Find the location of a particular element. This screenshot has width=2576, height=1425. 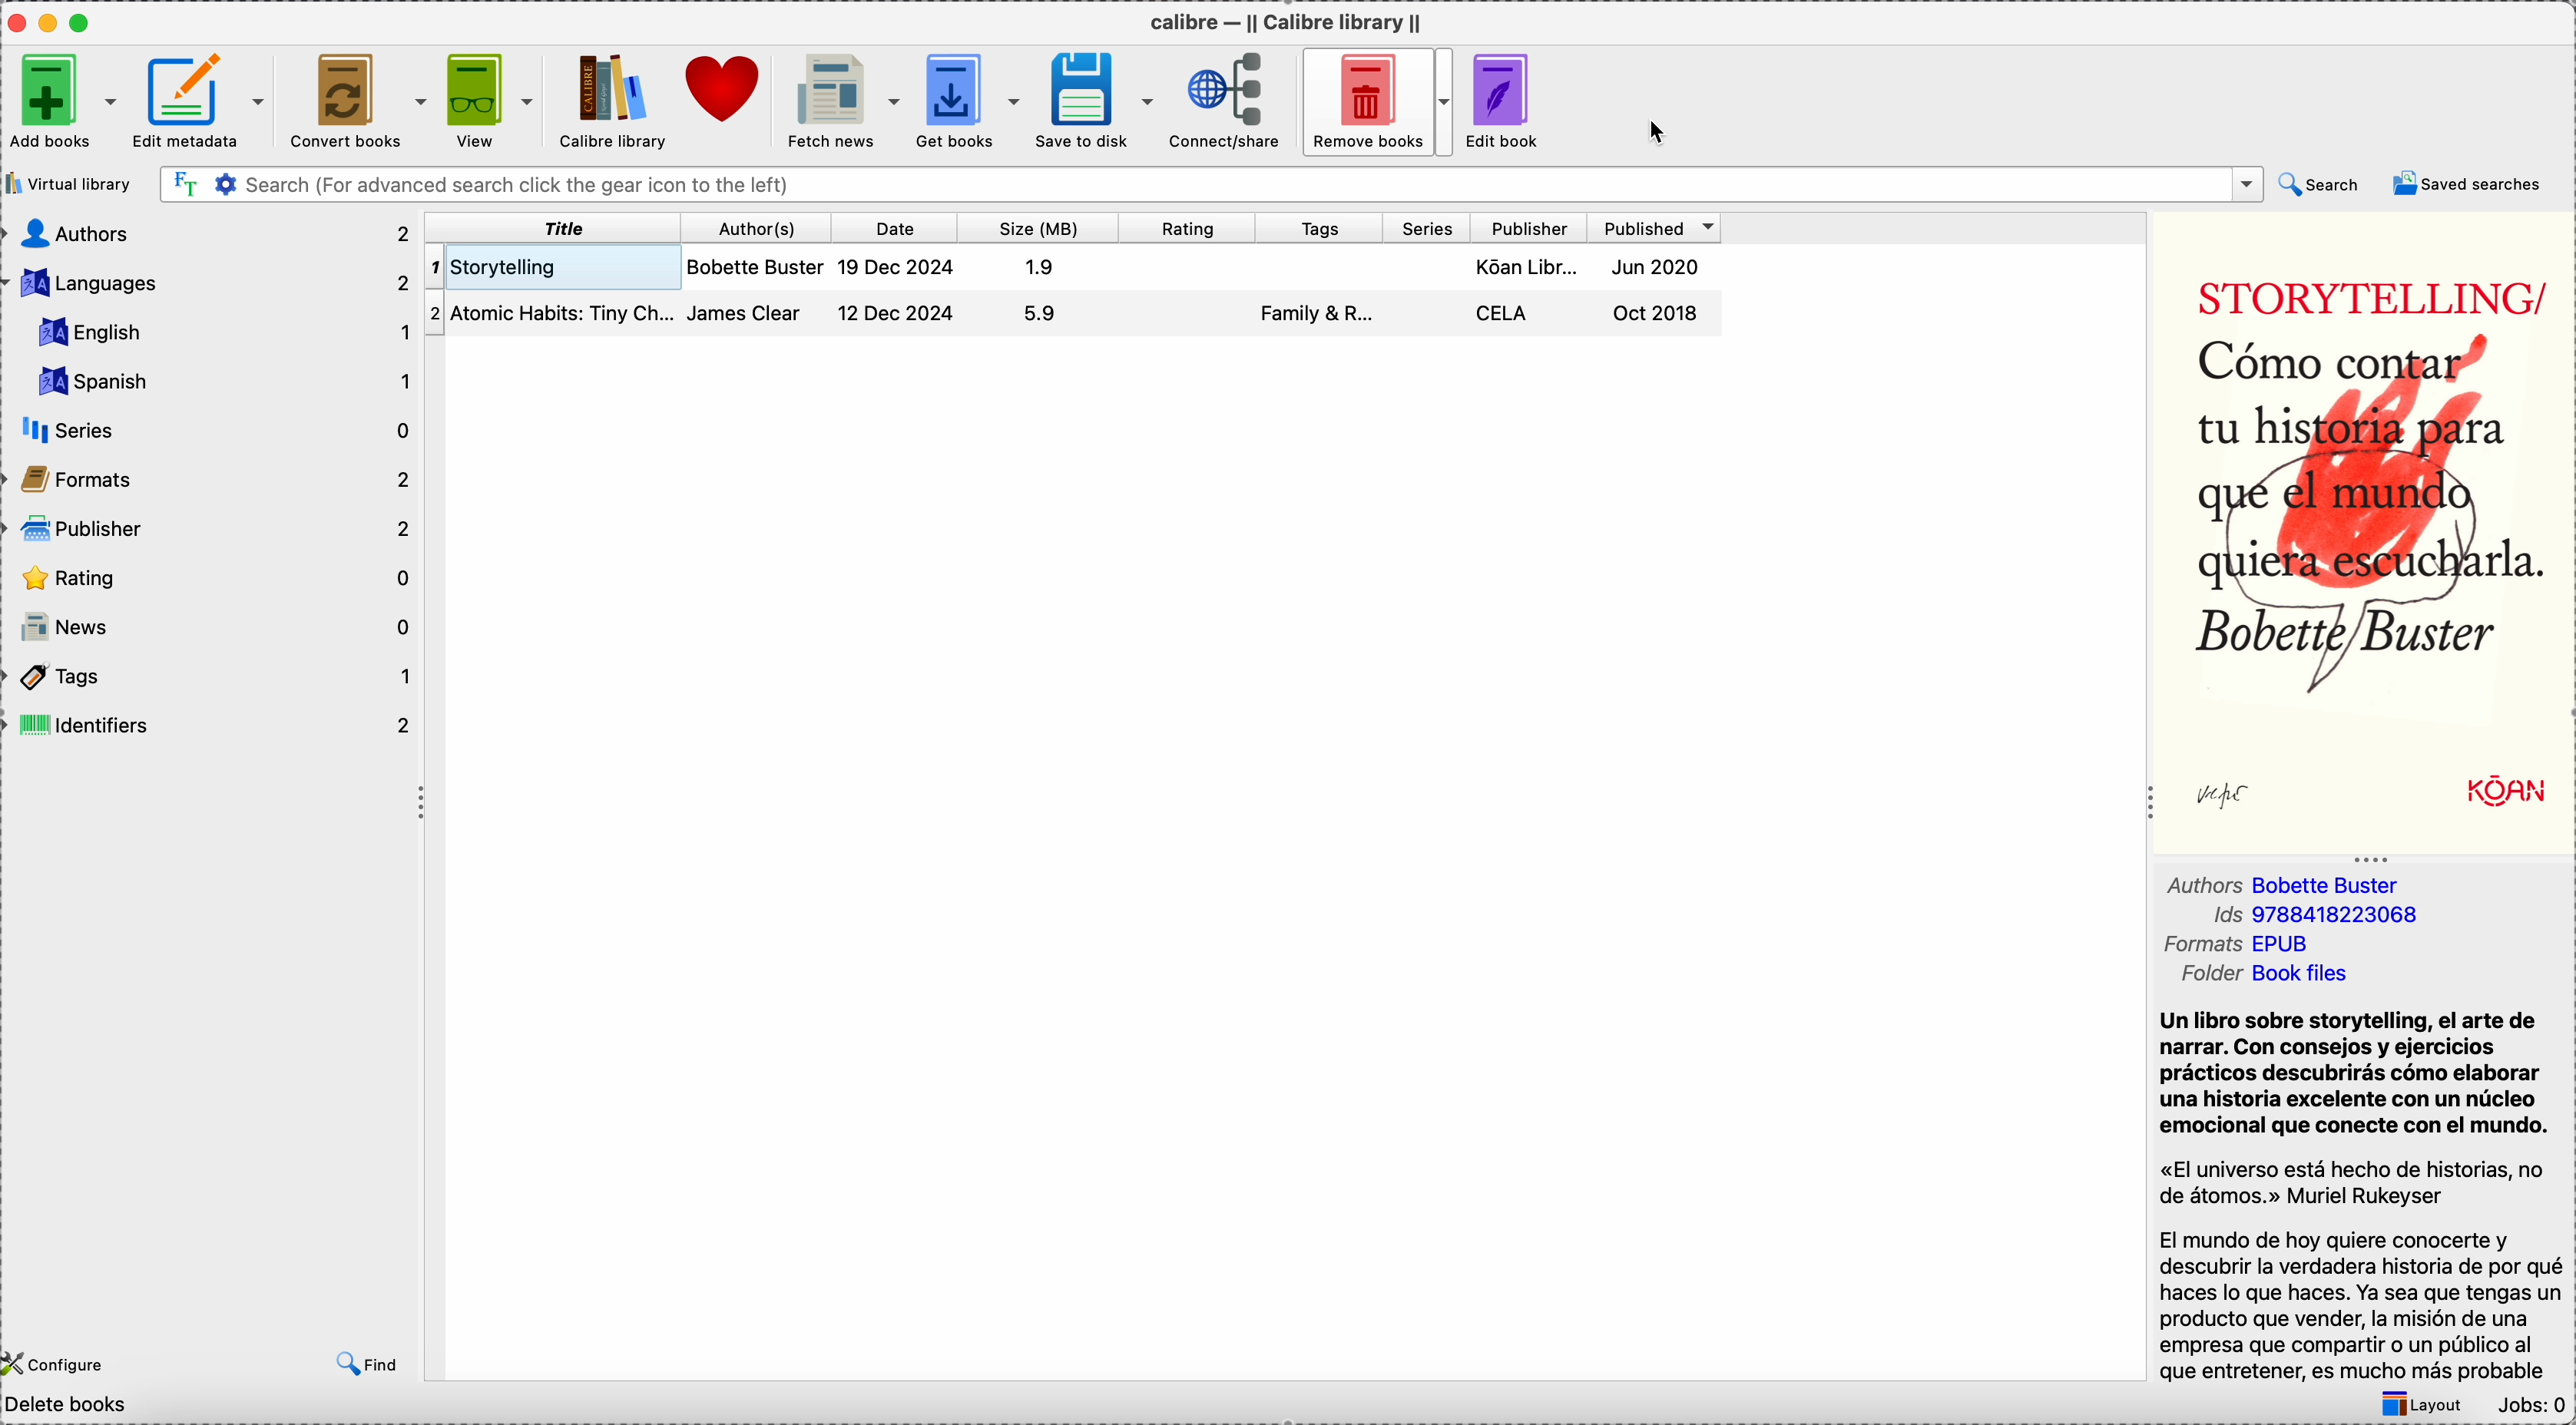

news is located at coordinates (214, 625).